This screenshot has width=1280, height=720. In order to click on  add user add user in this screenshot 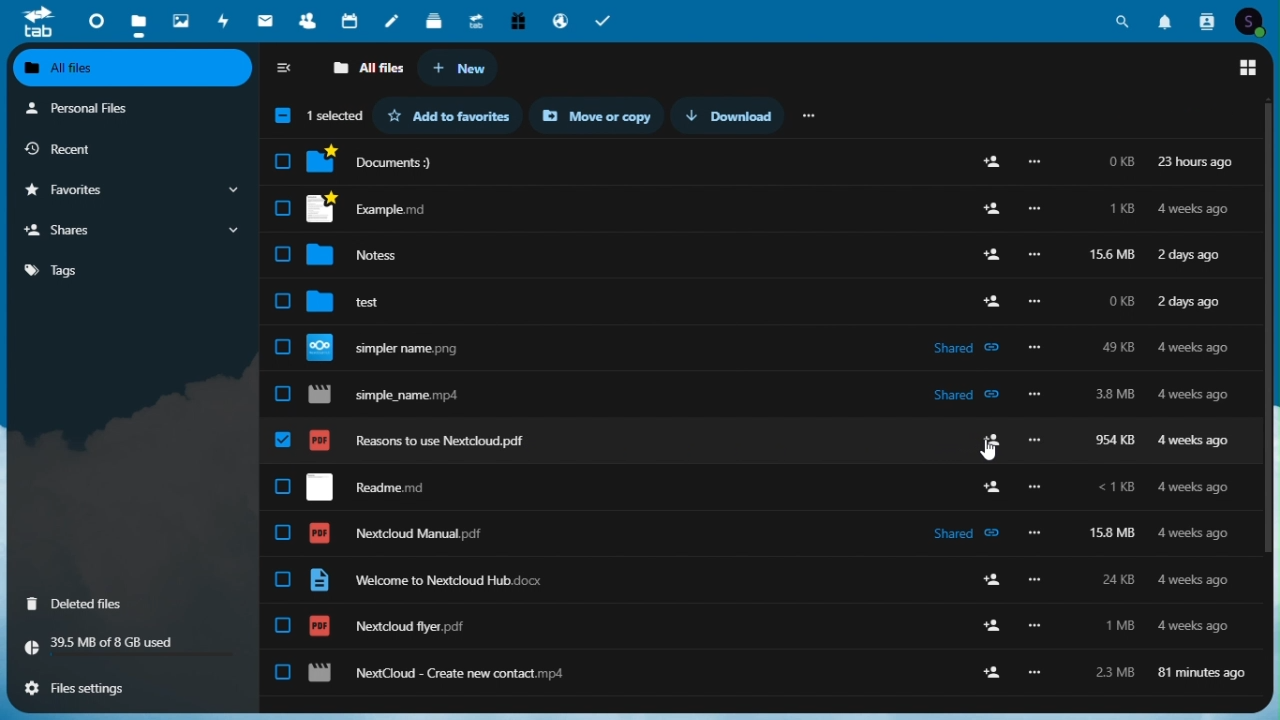, I will do `click(988, 487)`.